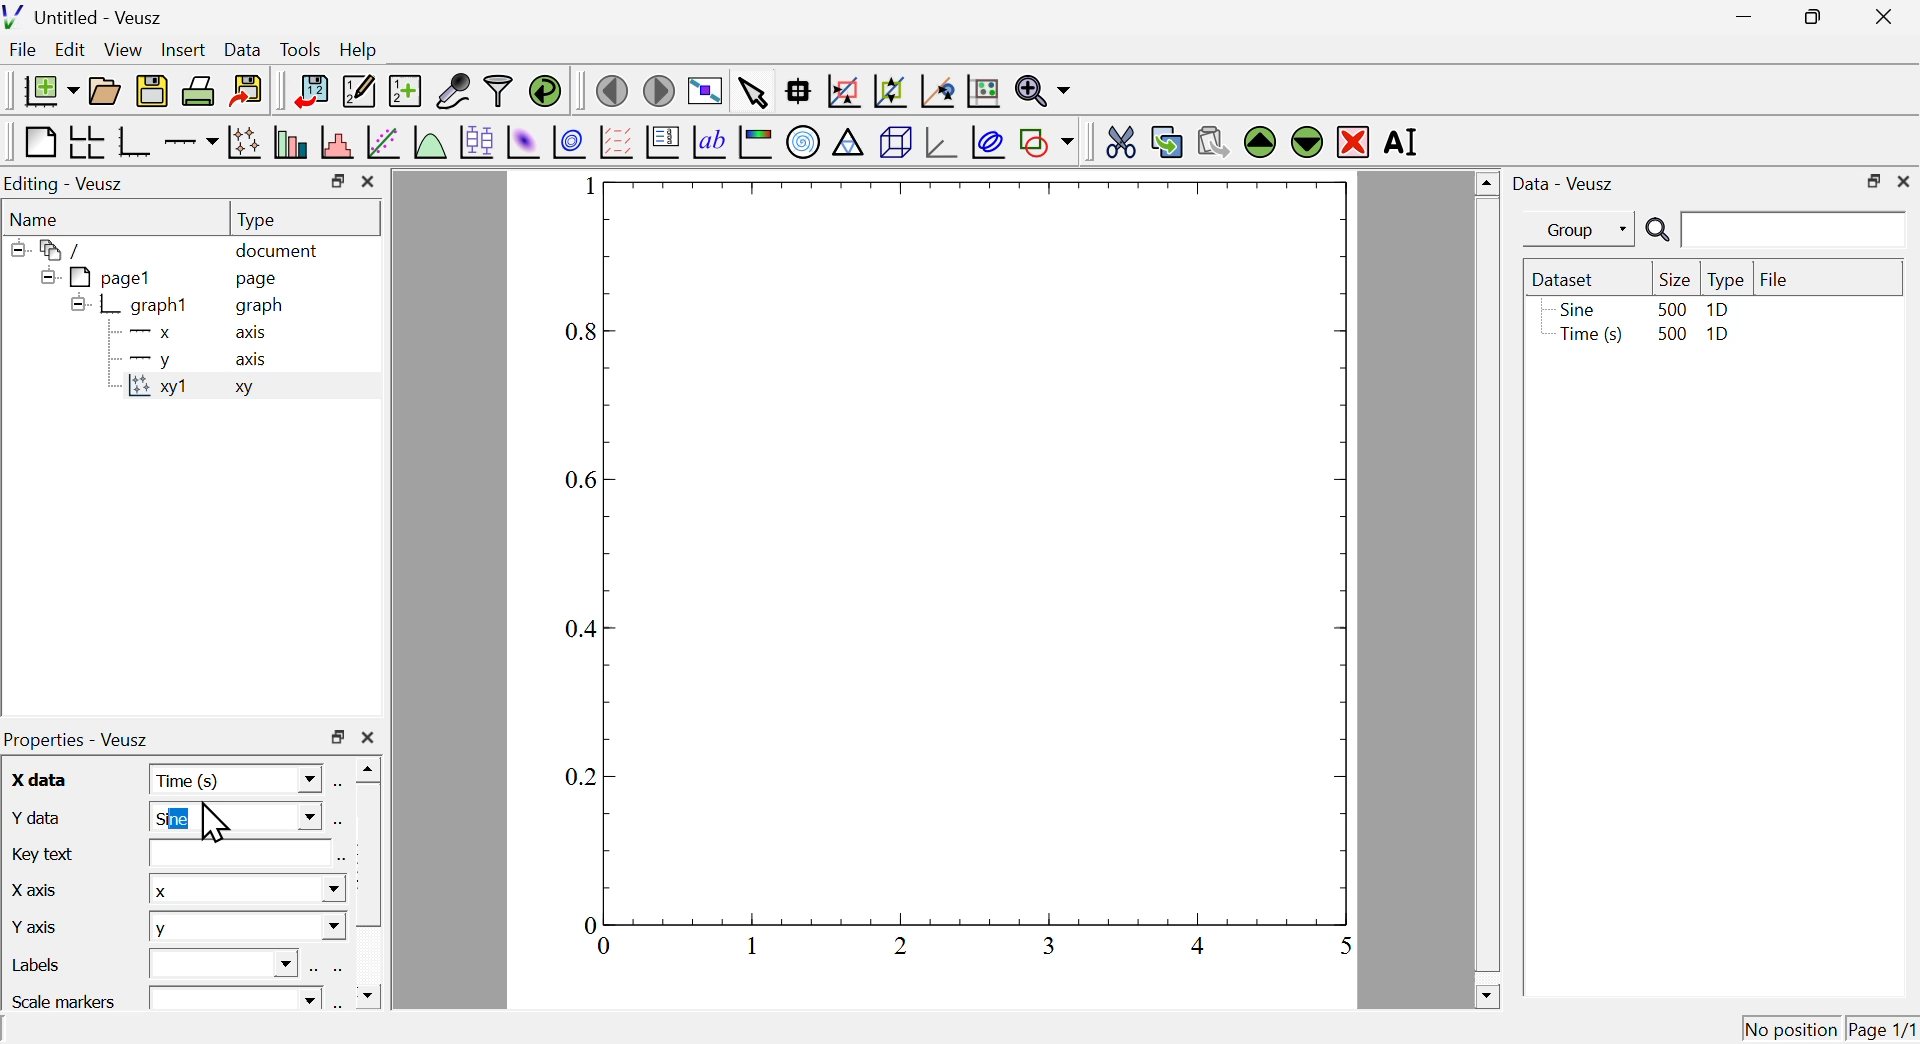  Describe the element at coordinates (181, 48) in the screenshot. I see `Insert` at that location.